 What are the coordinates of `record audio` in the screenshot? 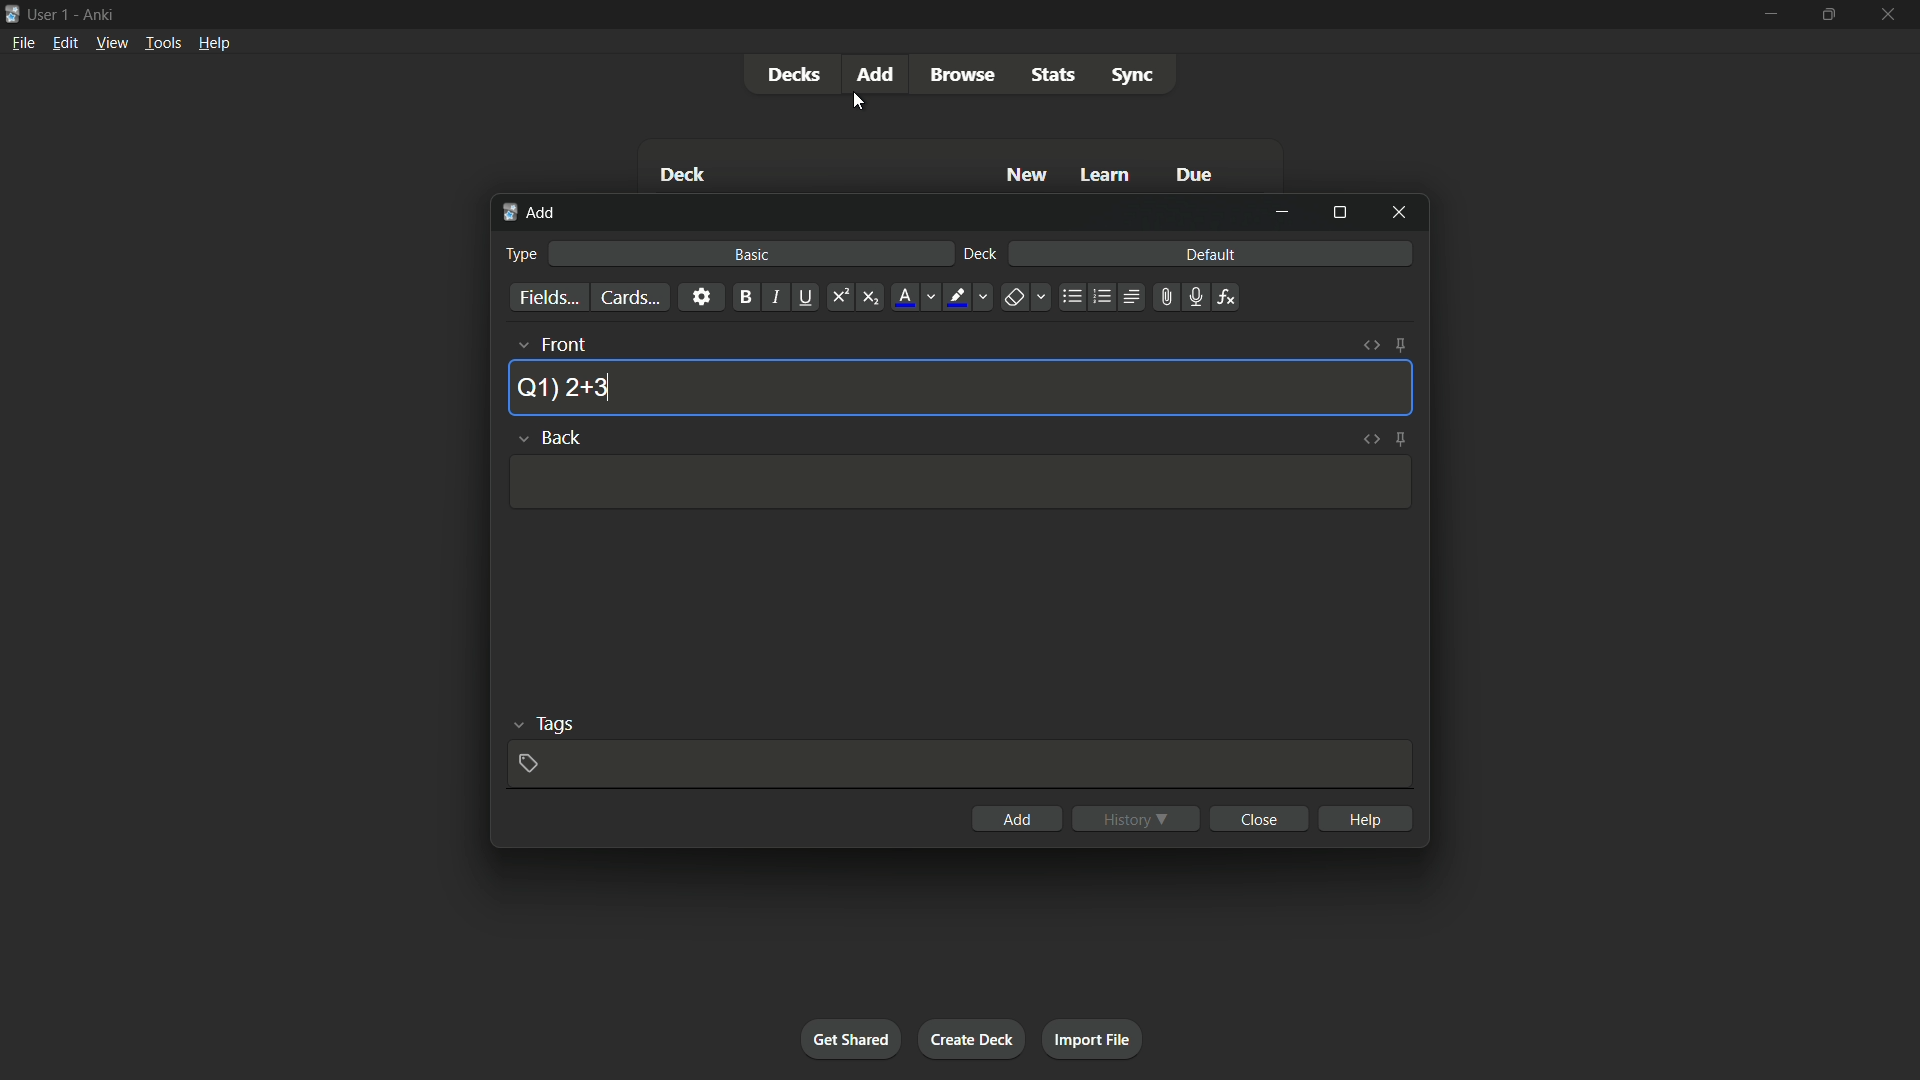 It's located at (1194, 298).